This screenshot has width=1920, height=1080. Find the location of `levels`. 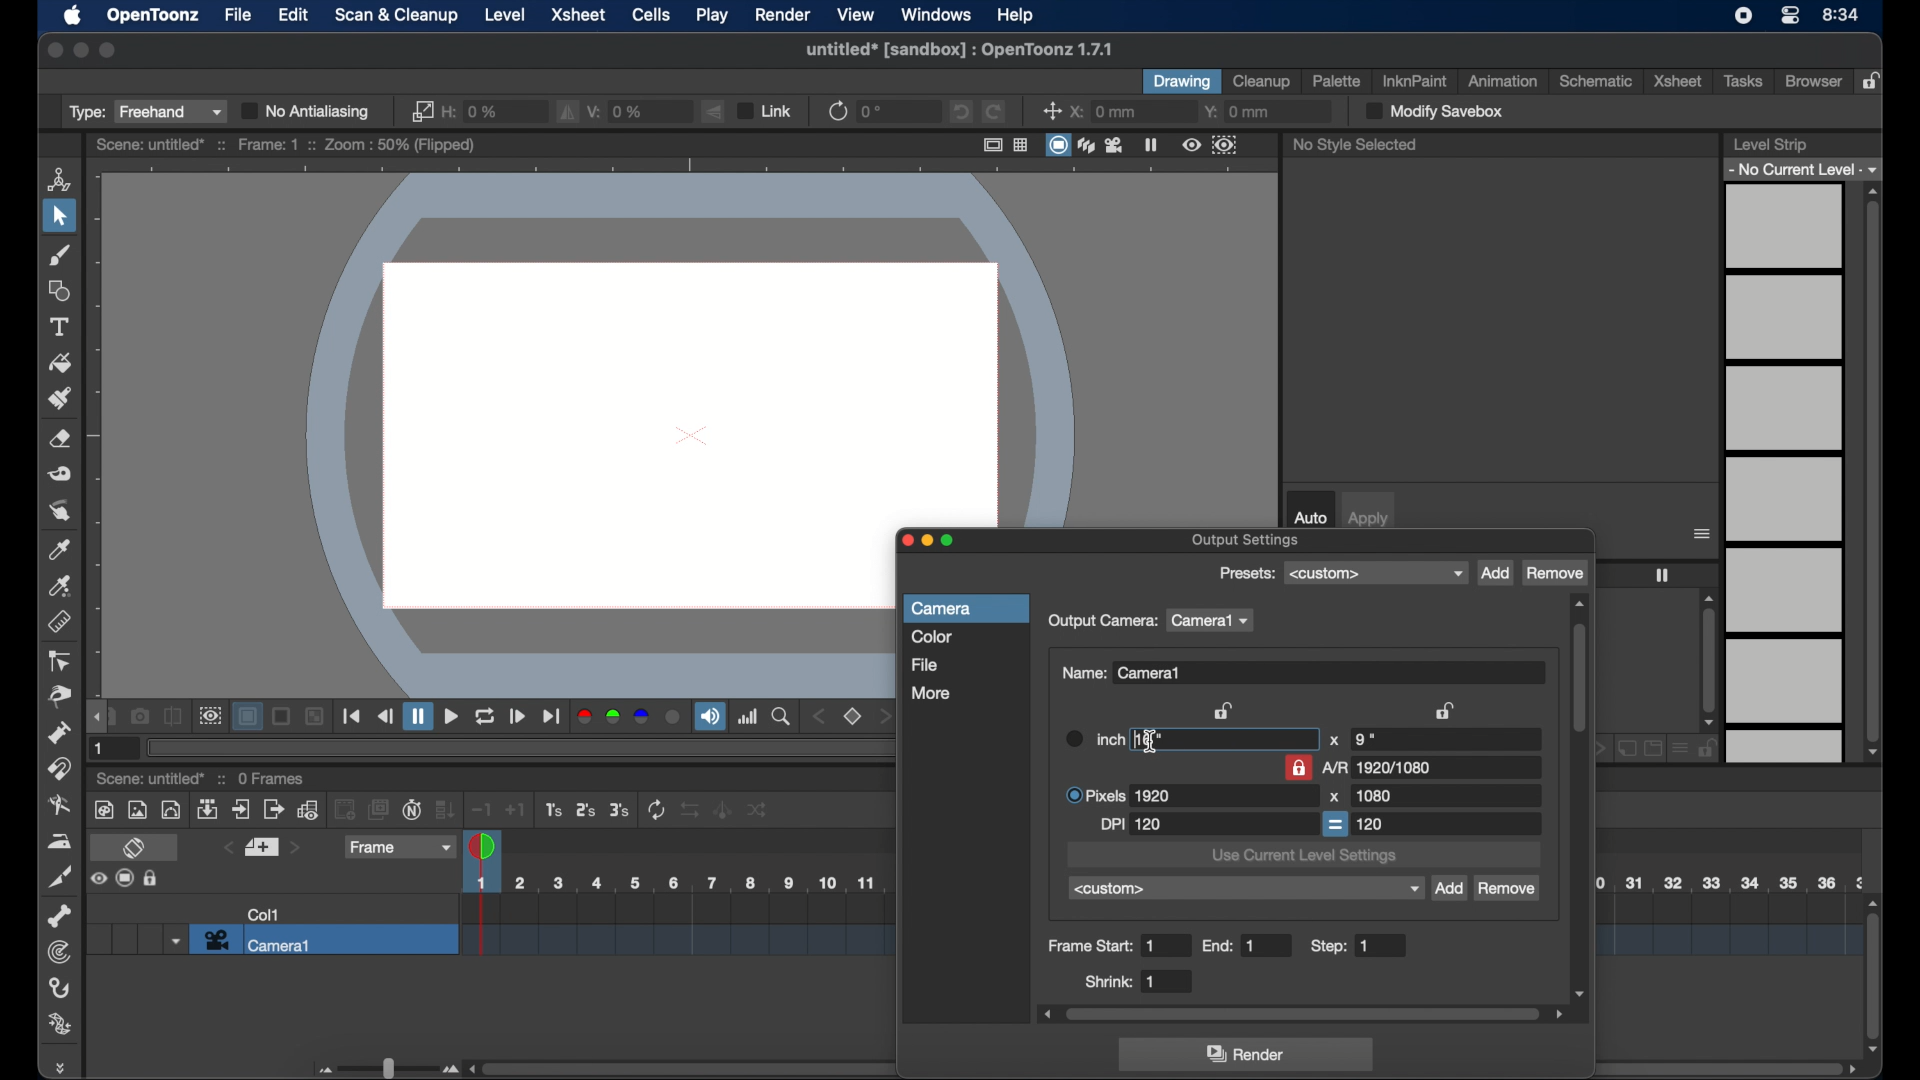

levels is located at coordinates (1786, 474).